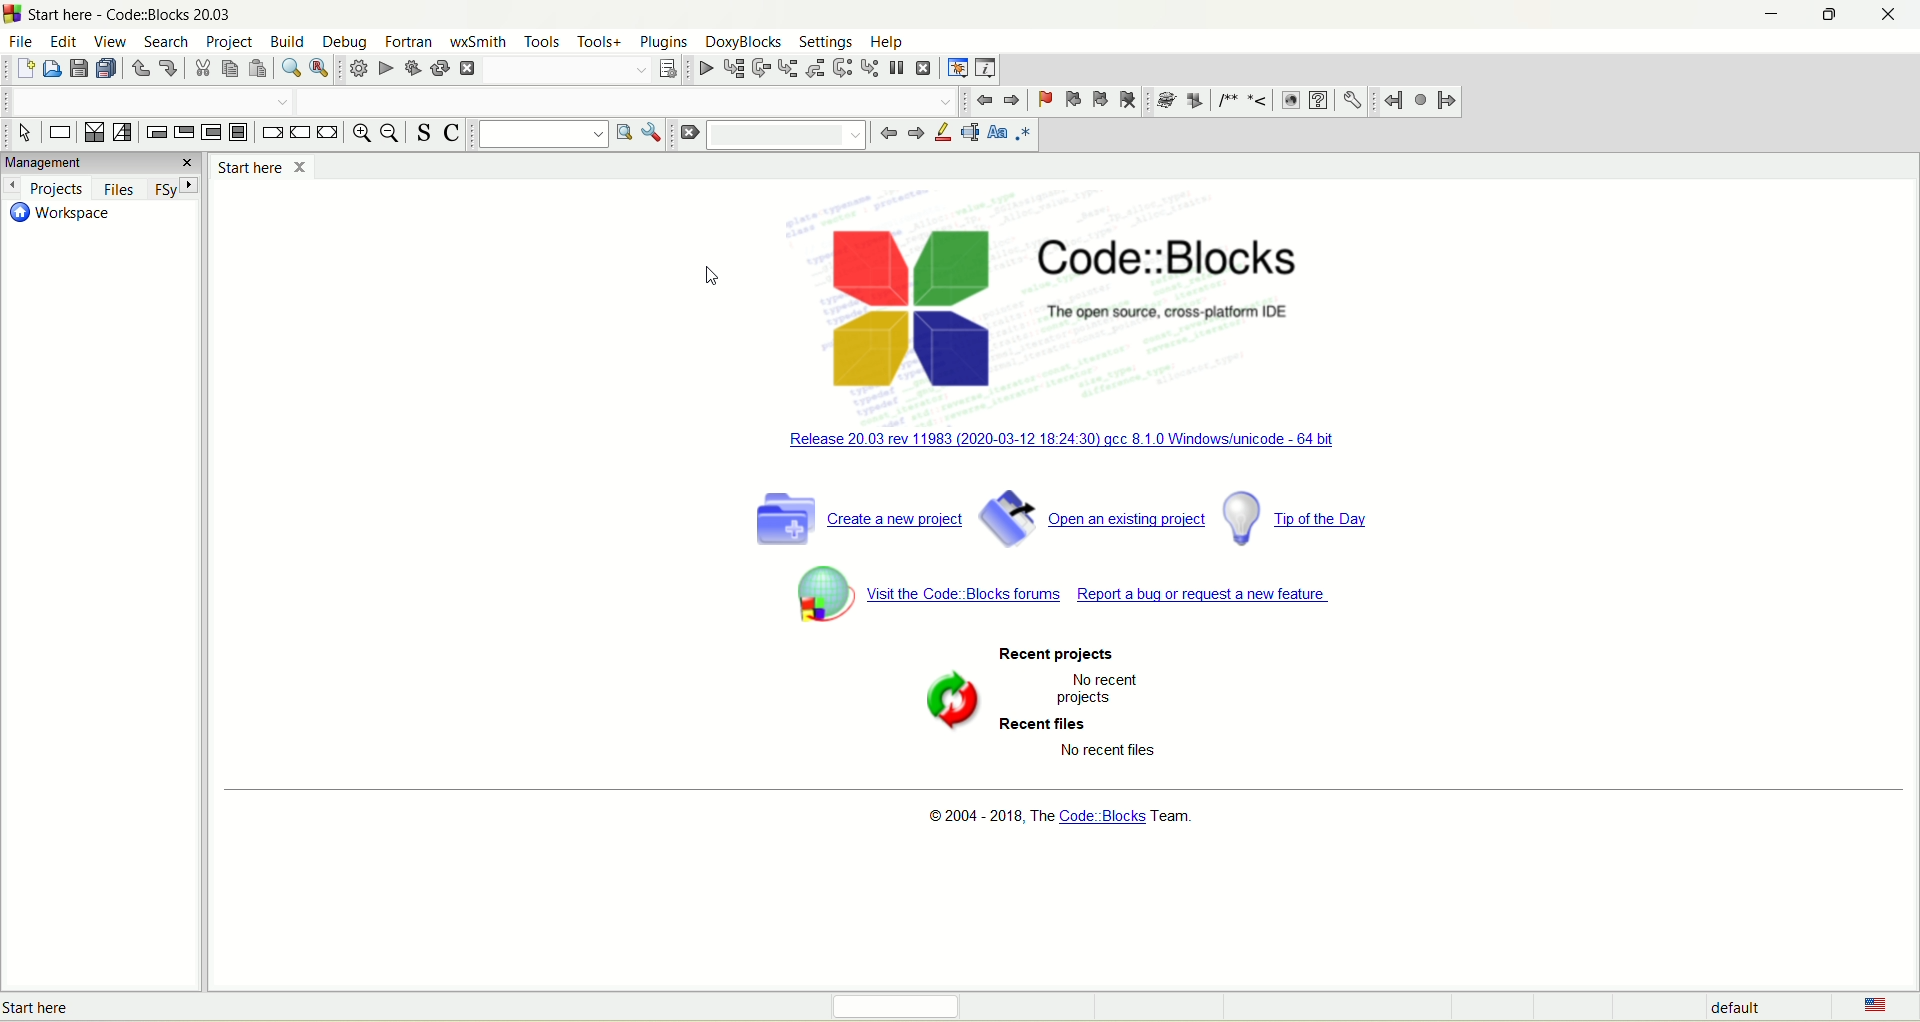 The height and width of the screenshot is (1022, 1920). Describe the element at coordinates (915, 134) in the screenshot. I see `forward` at that location.